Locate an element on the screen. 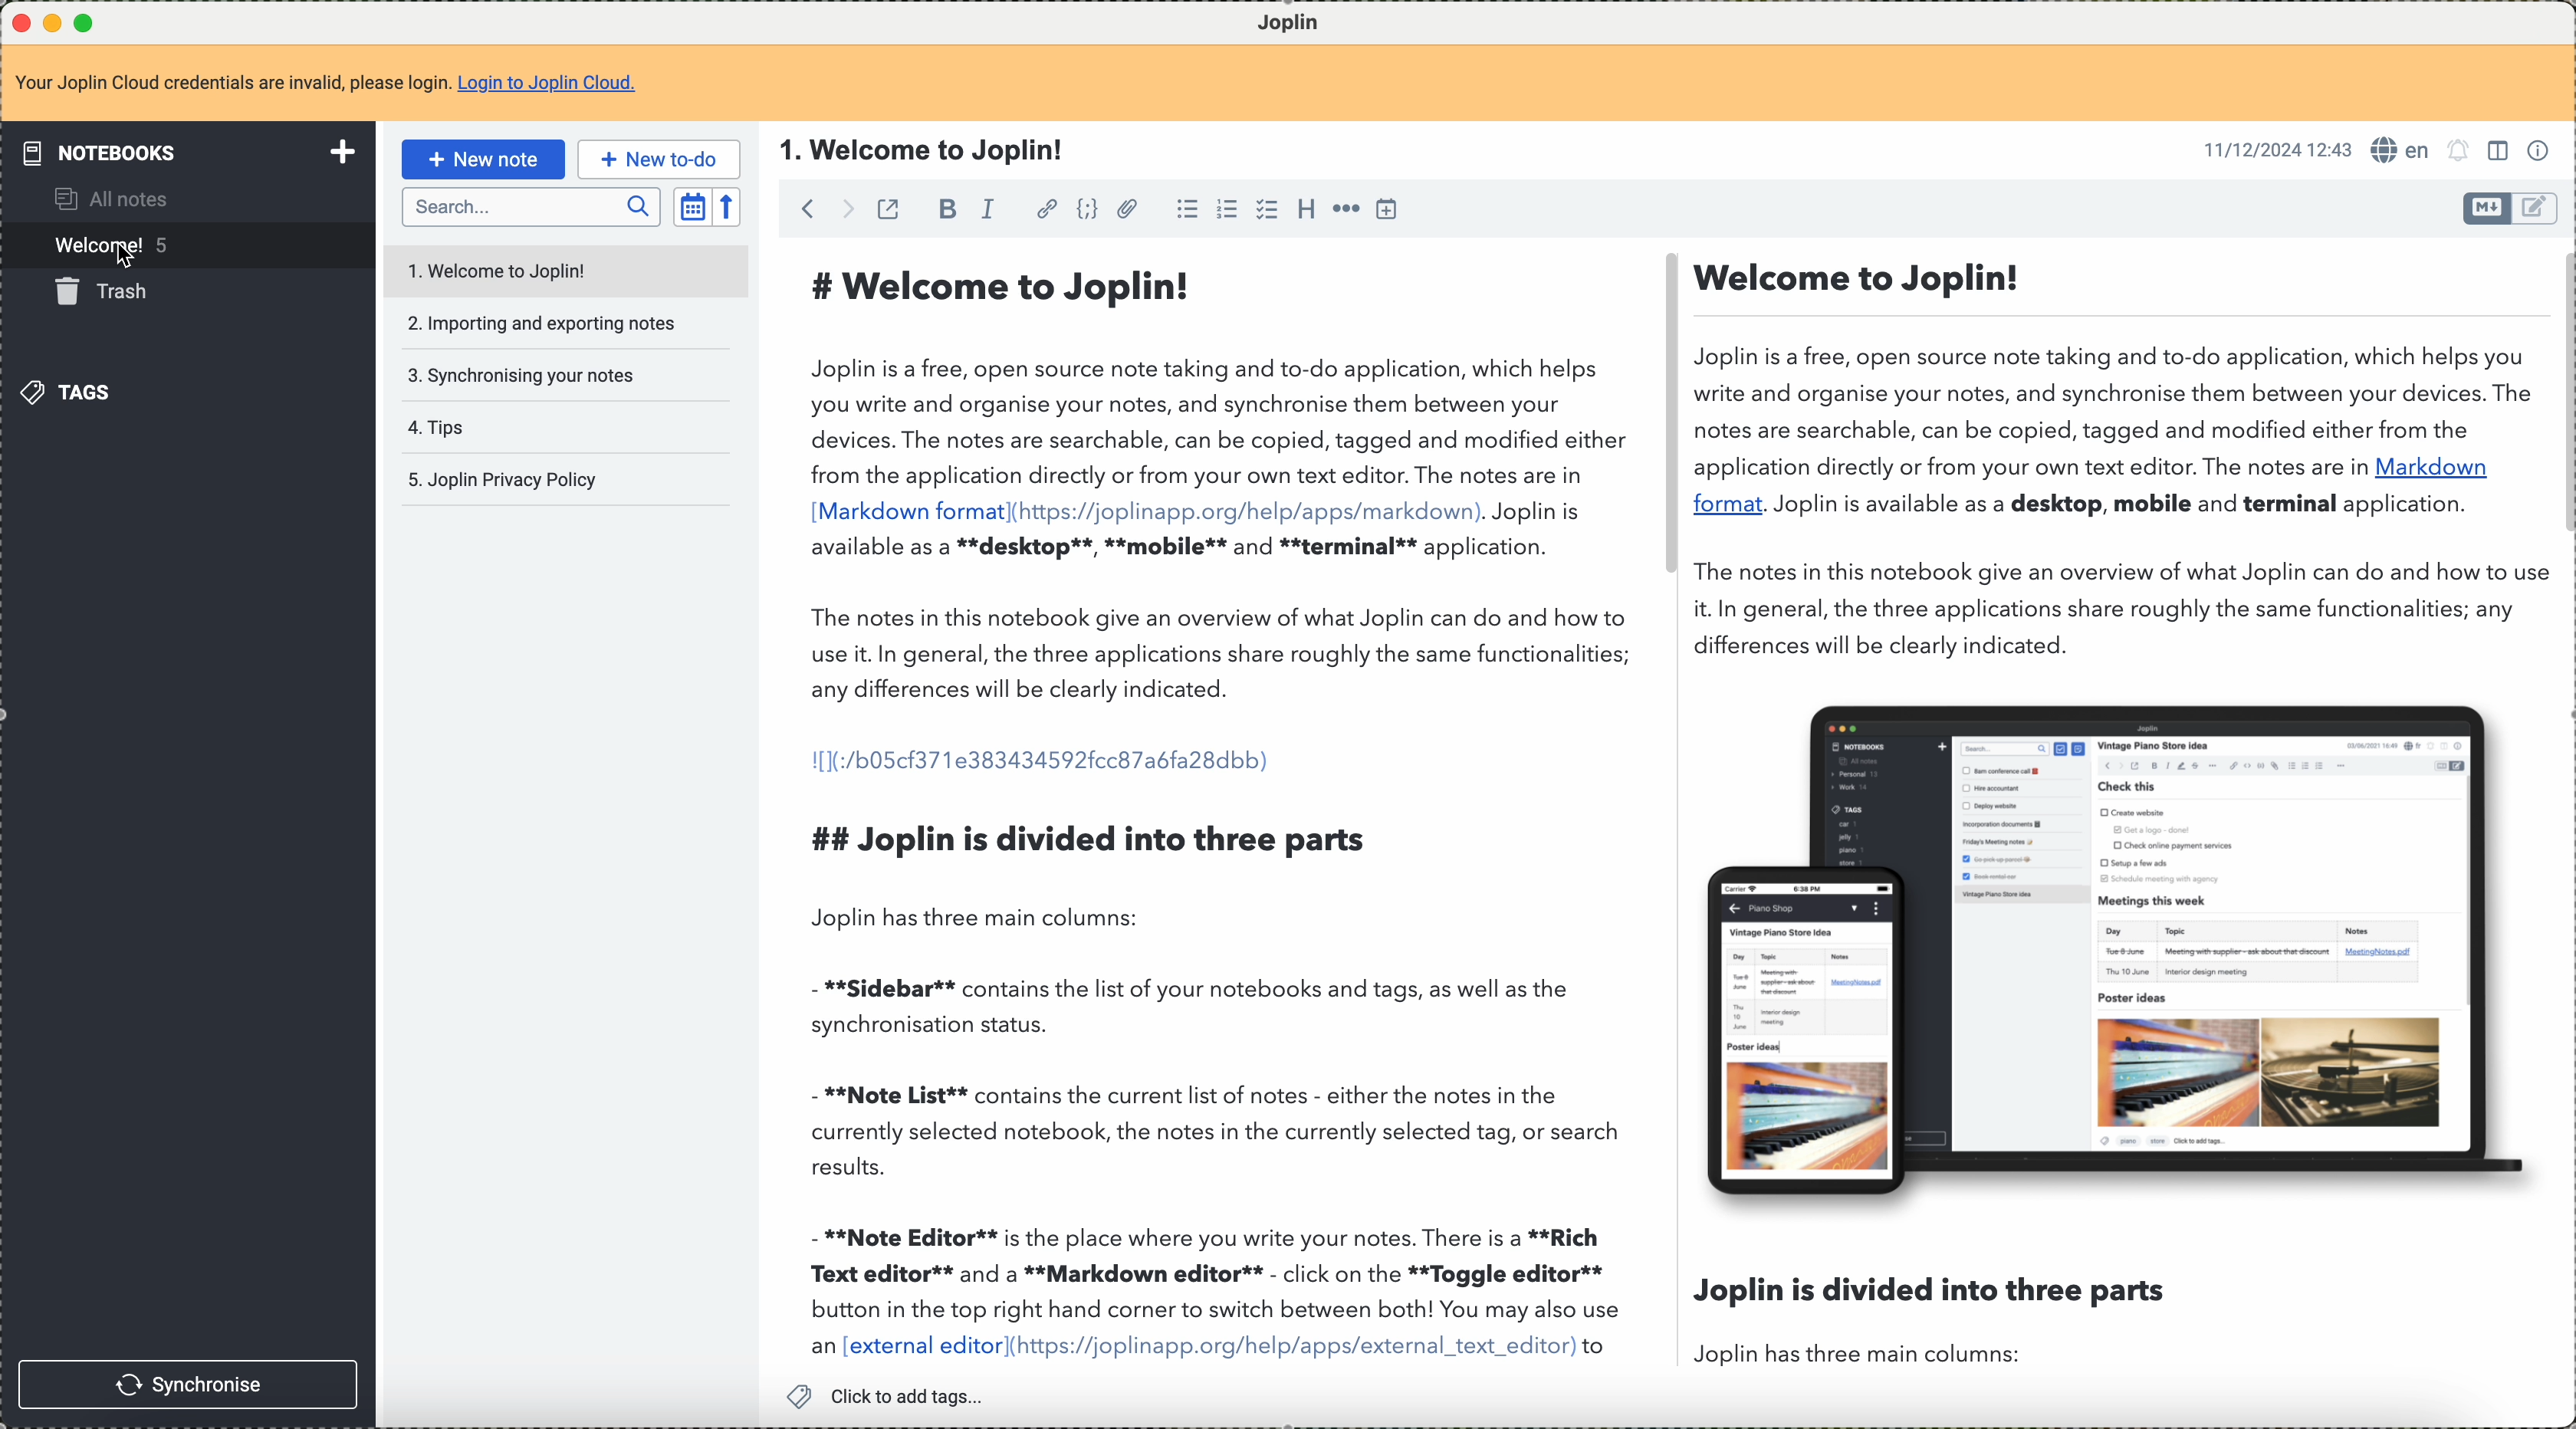 The width and height of the screenshot is (2576, 1429). welcome to Joplin note is located at coordinates (562, 268).